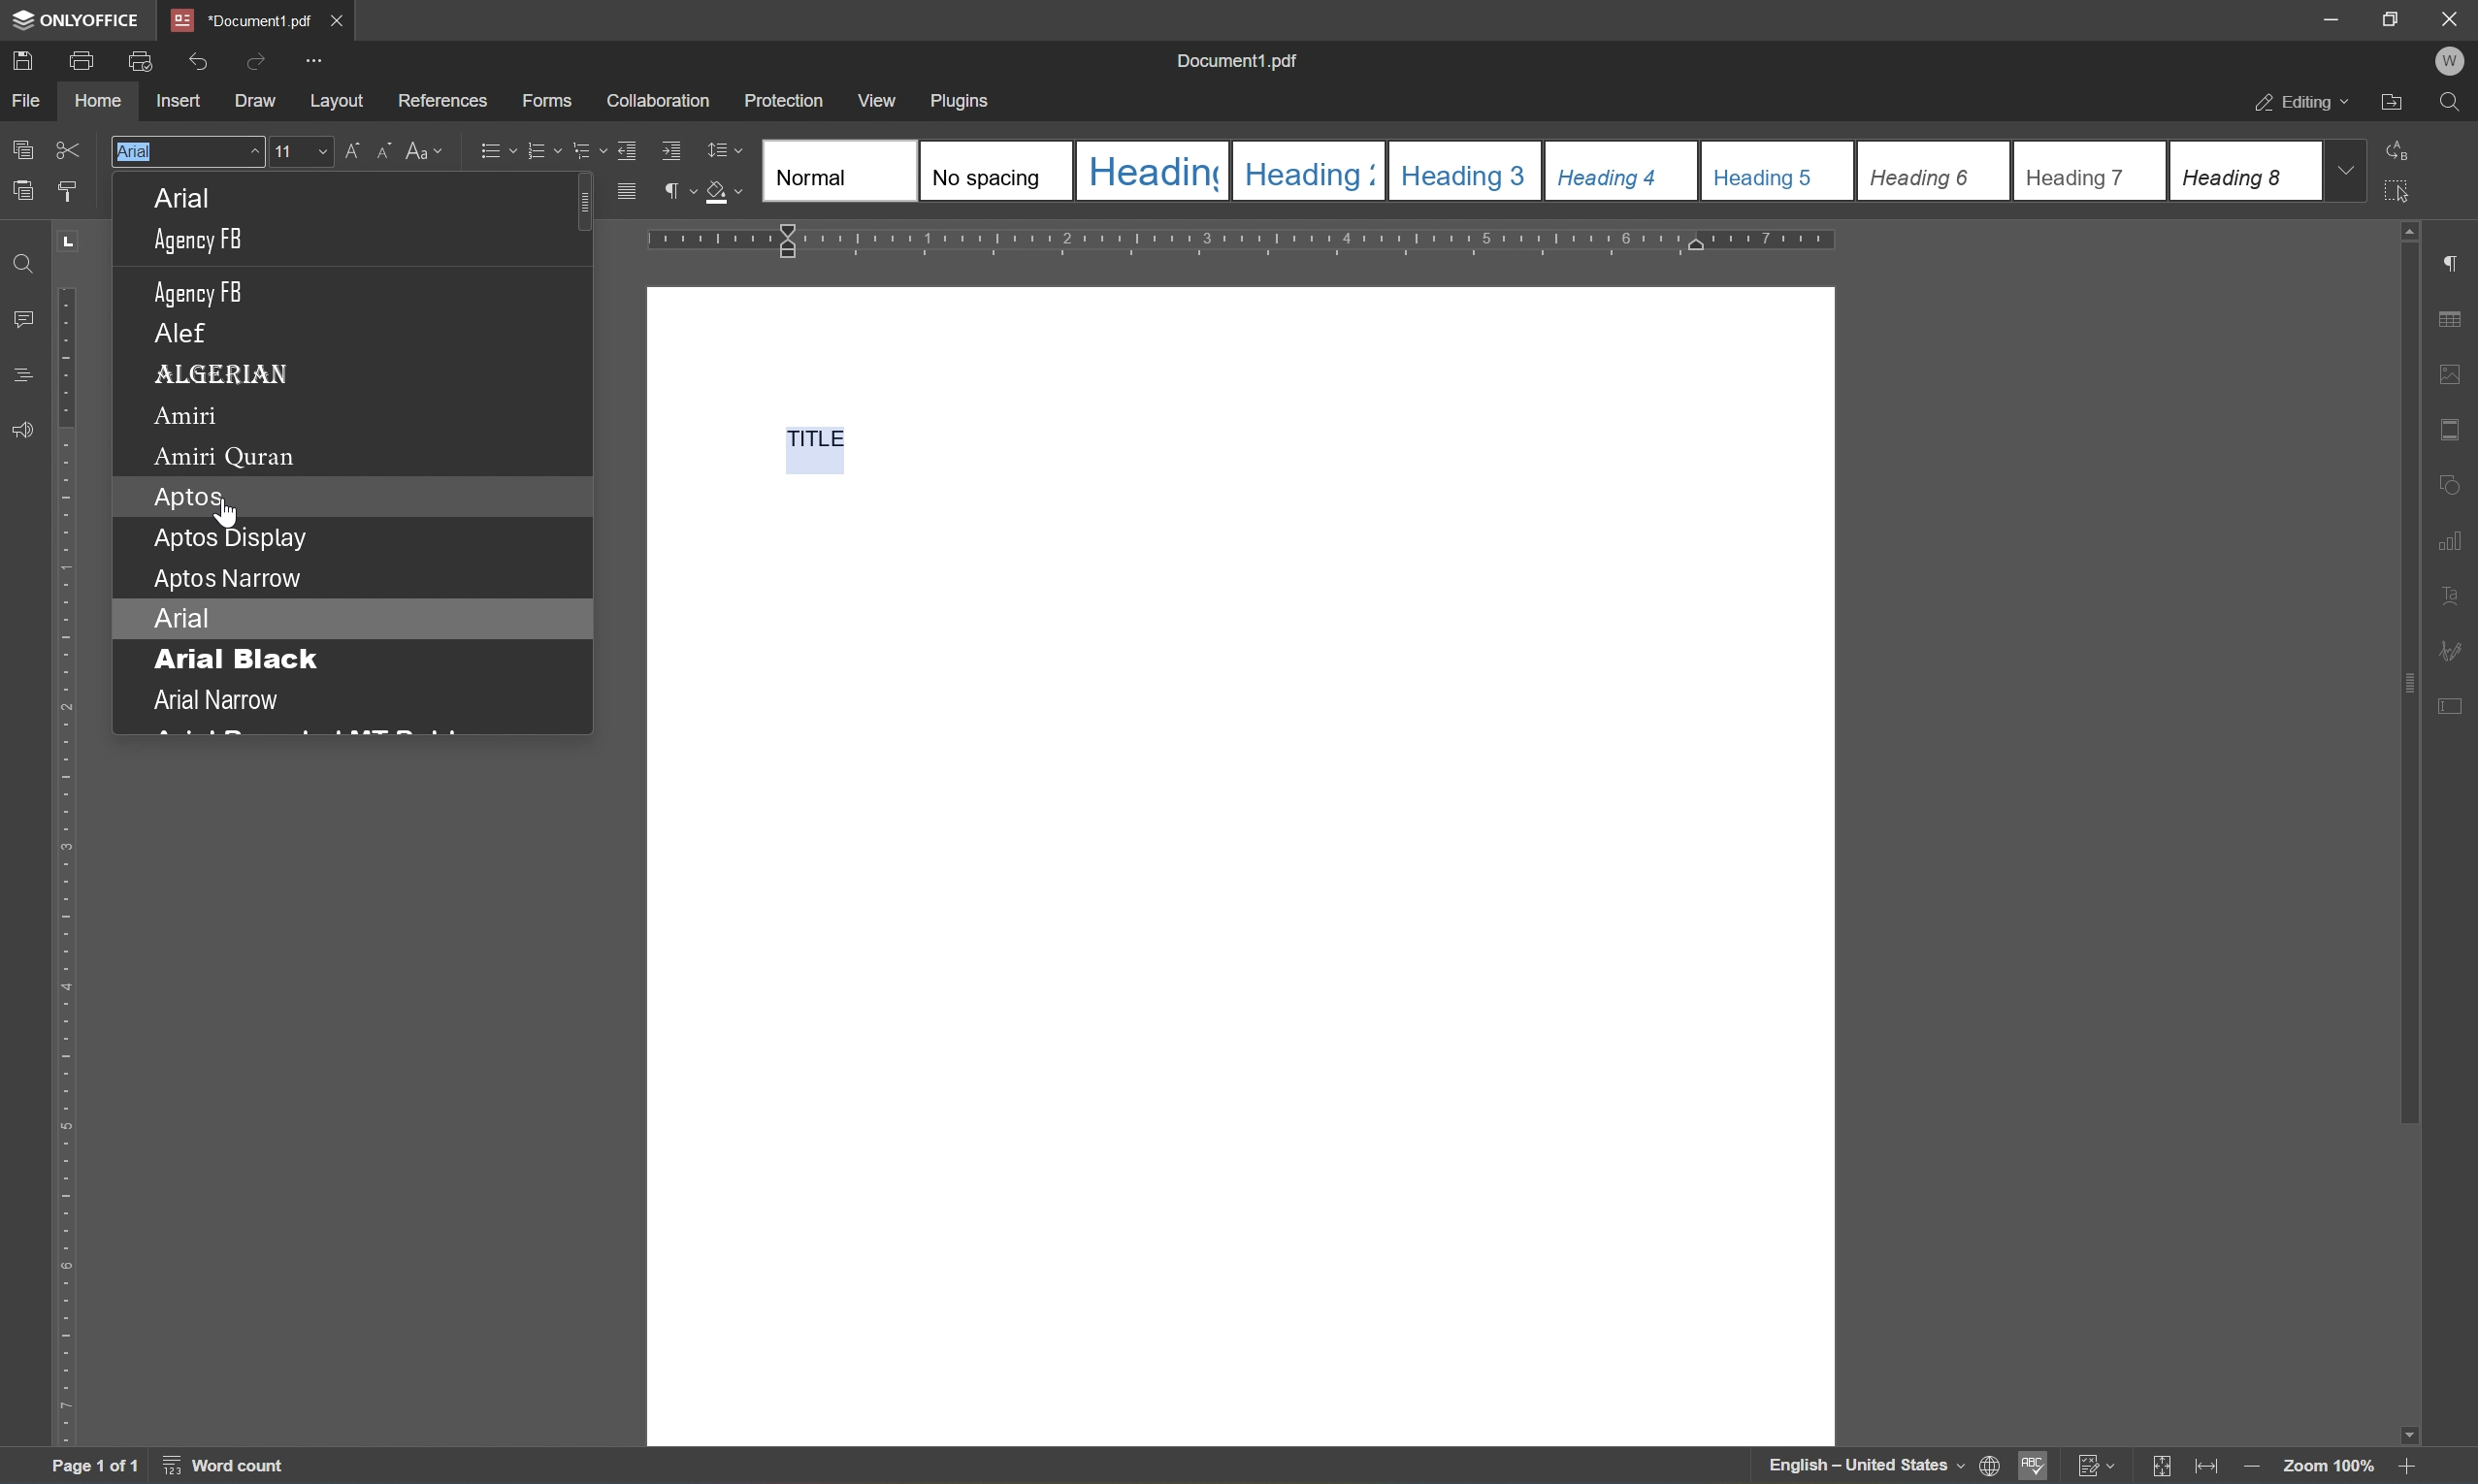  Describe the element at coordinates (27, 98) in the screenshot. I see `file` at that location.